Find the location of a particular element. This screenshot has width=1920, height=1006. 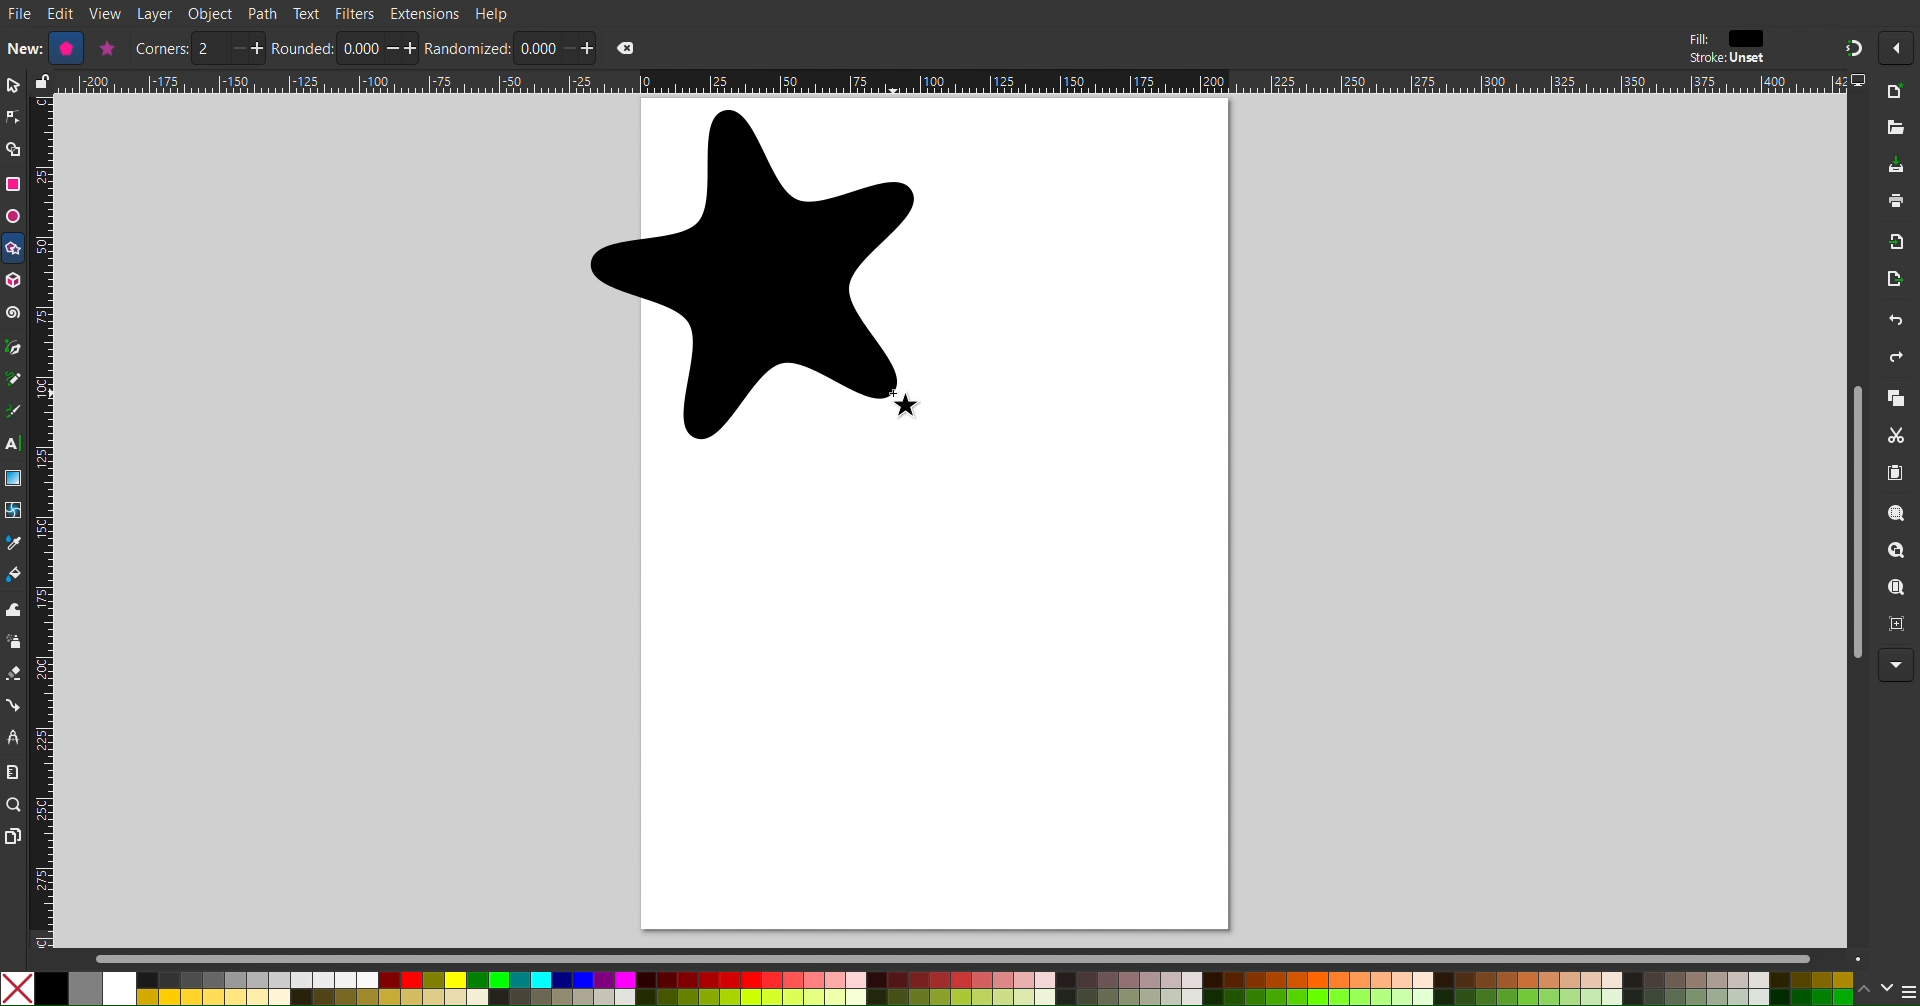

Shape Builder Tool is located at coordinates (14, 150).